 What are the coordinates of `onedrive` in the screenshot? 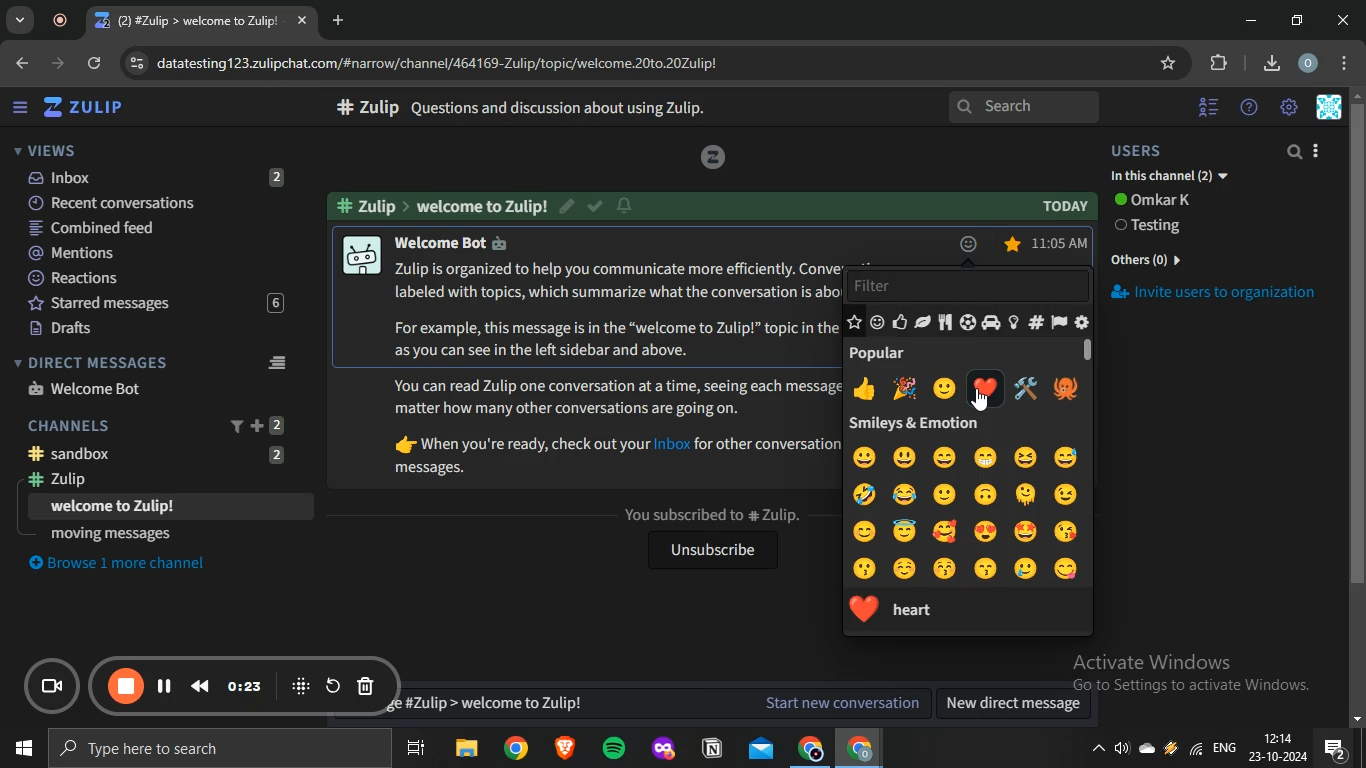 It's located at (1150, 750).